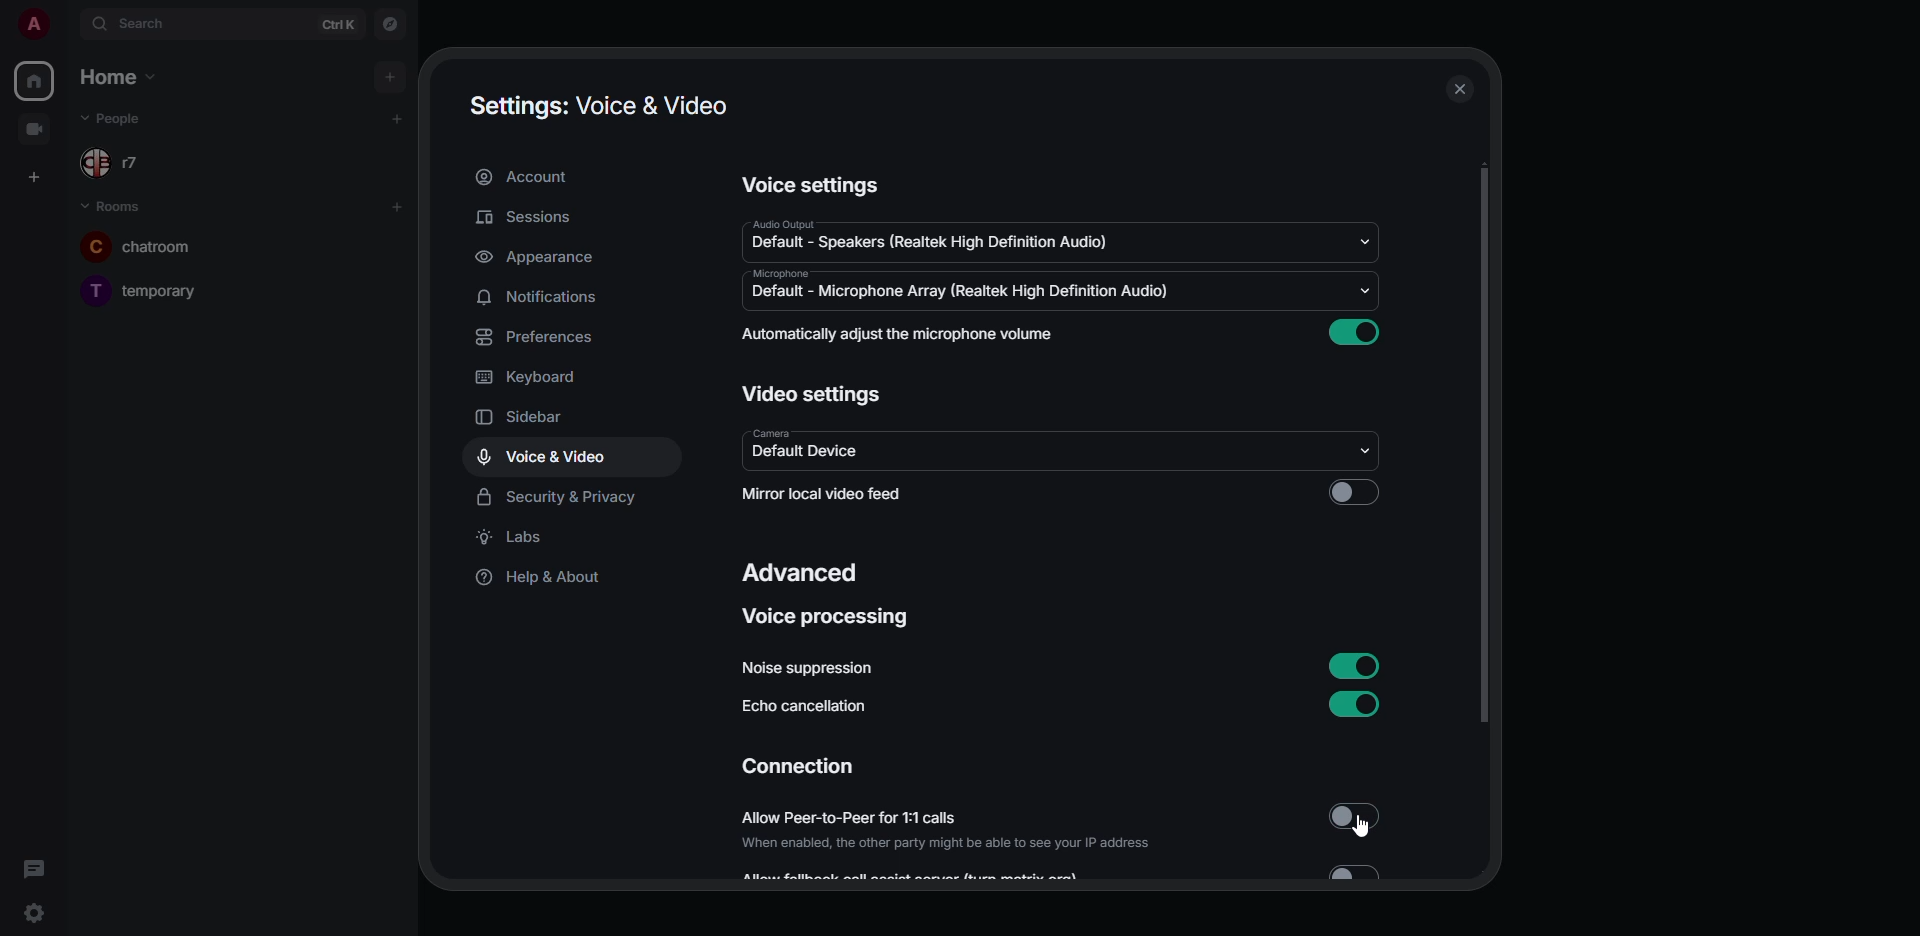  I want to click on ctrl K, so click(340, 23).